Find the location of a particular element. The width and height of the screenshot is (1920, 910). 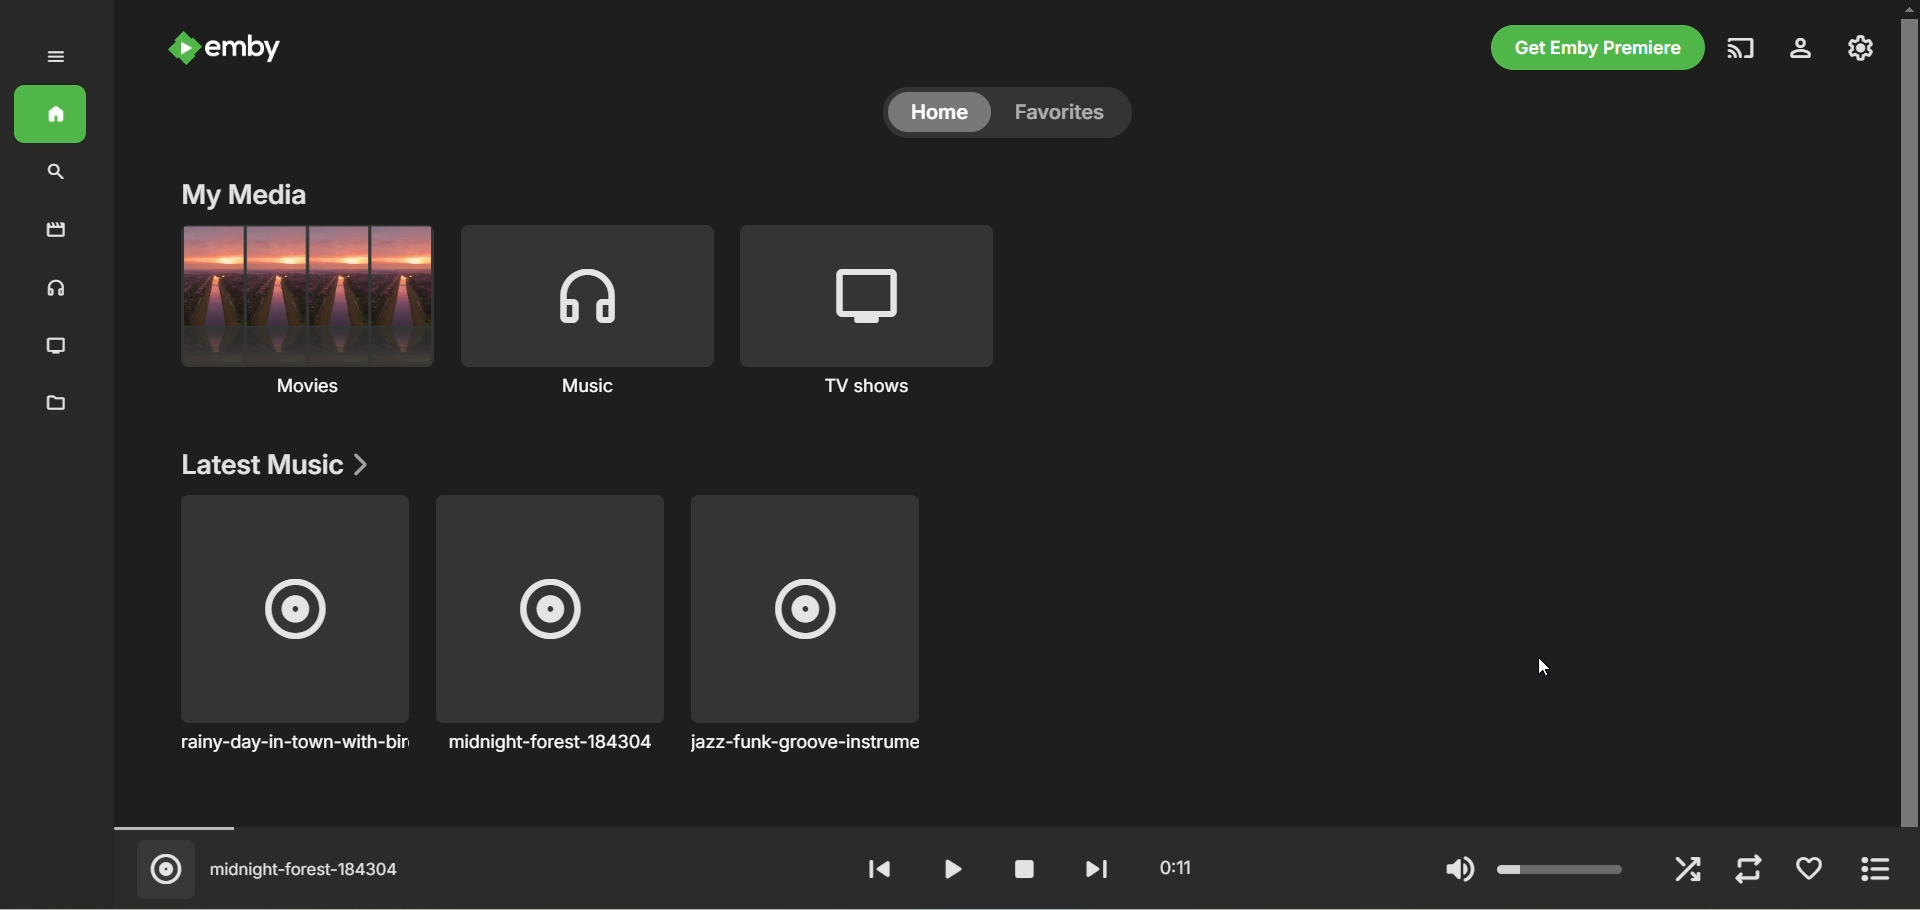

search is located at coordinates (56, 173).